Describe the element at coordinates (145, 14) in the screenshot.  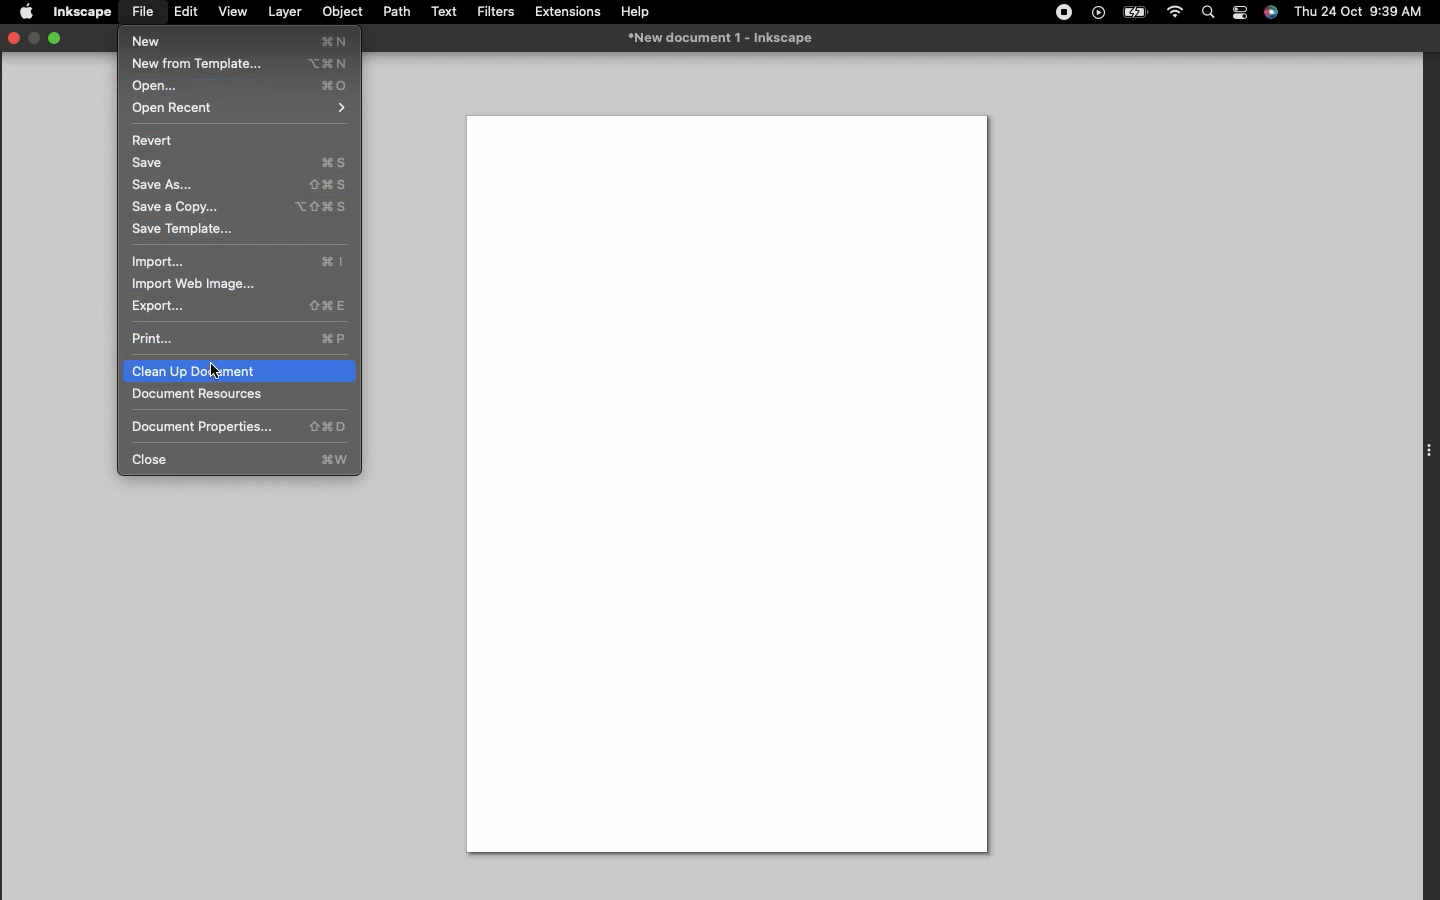
I see `File` at that location.